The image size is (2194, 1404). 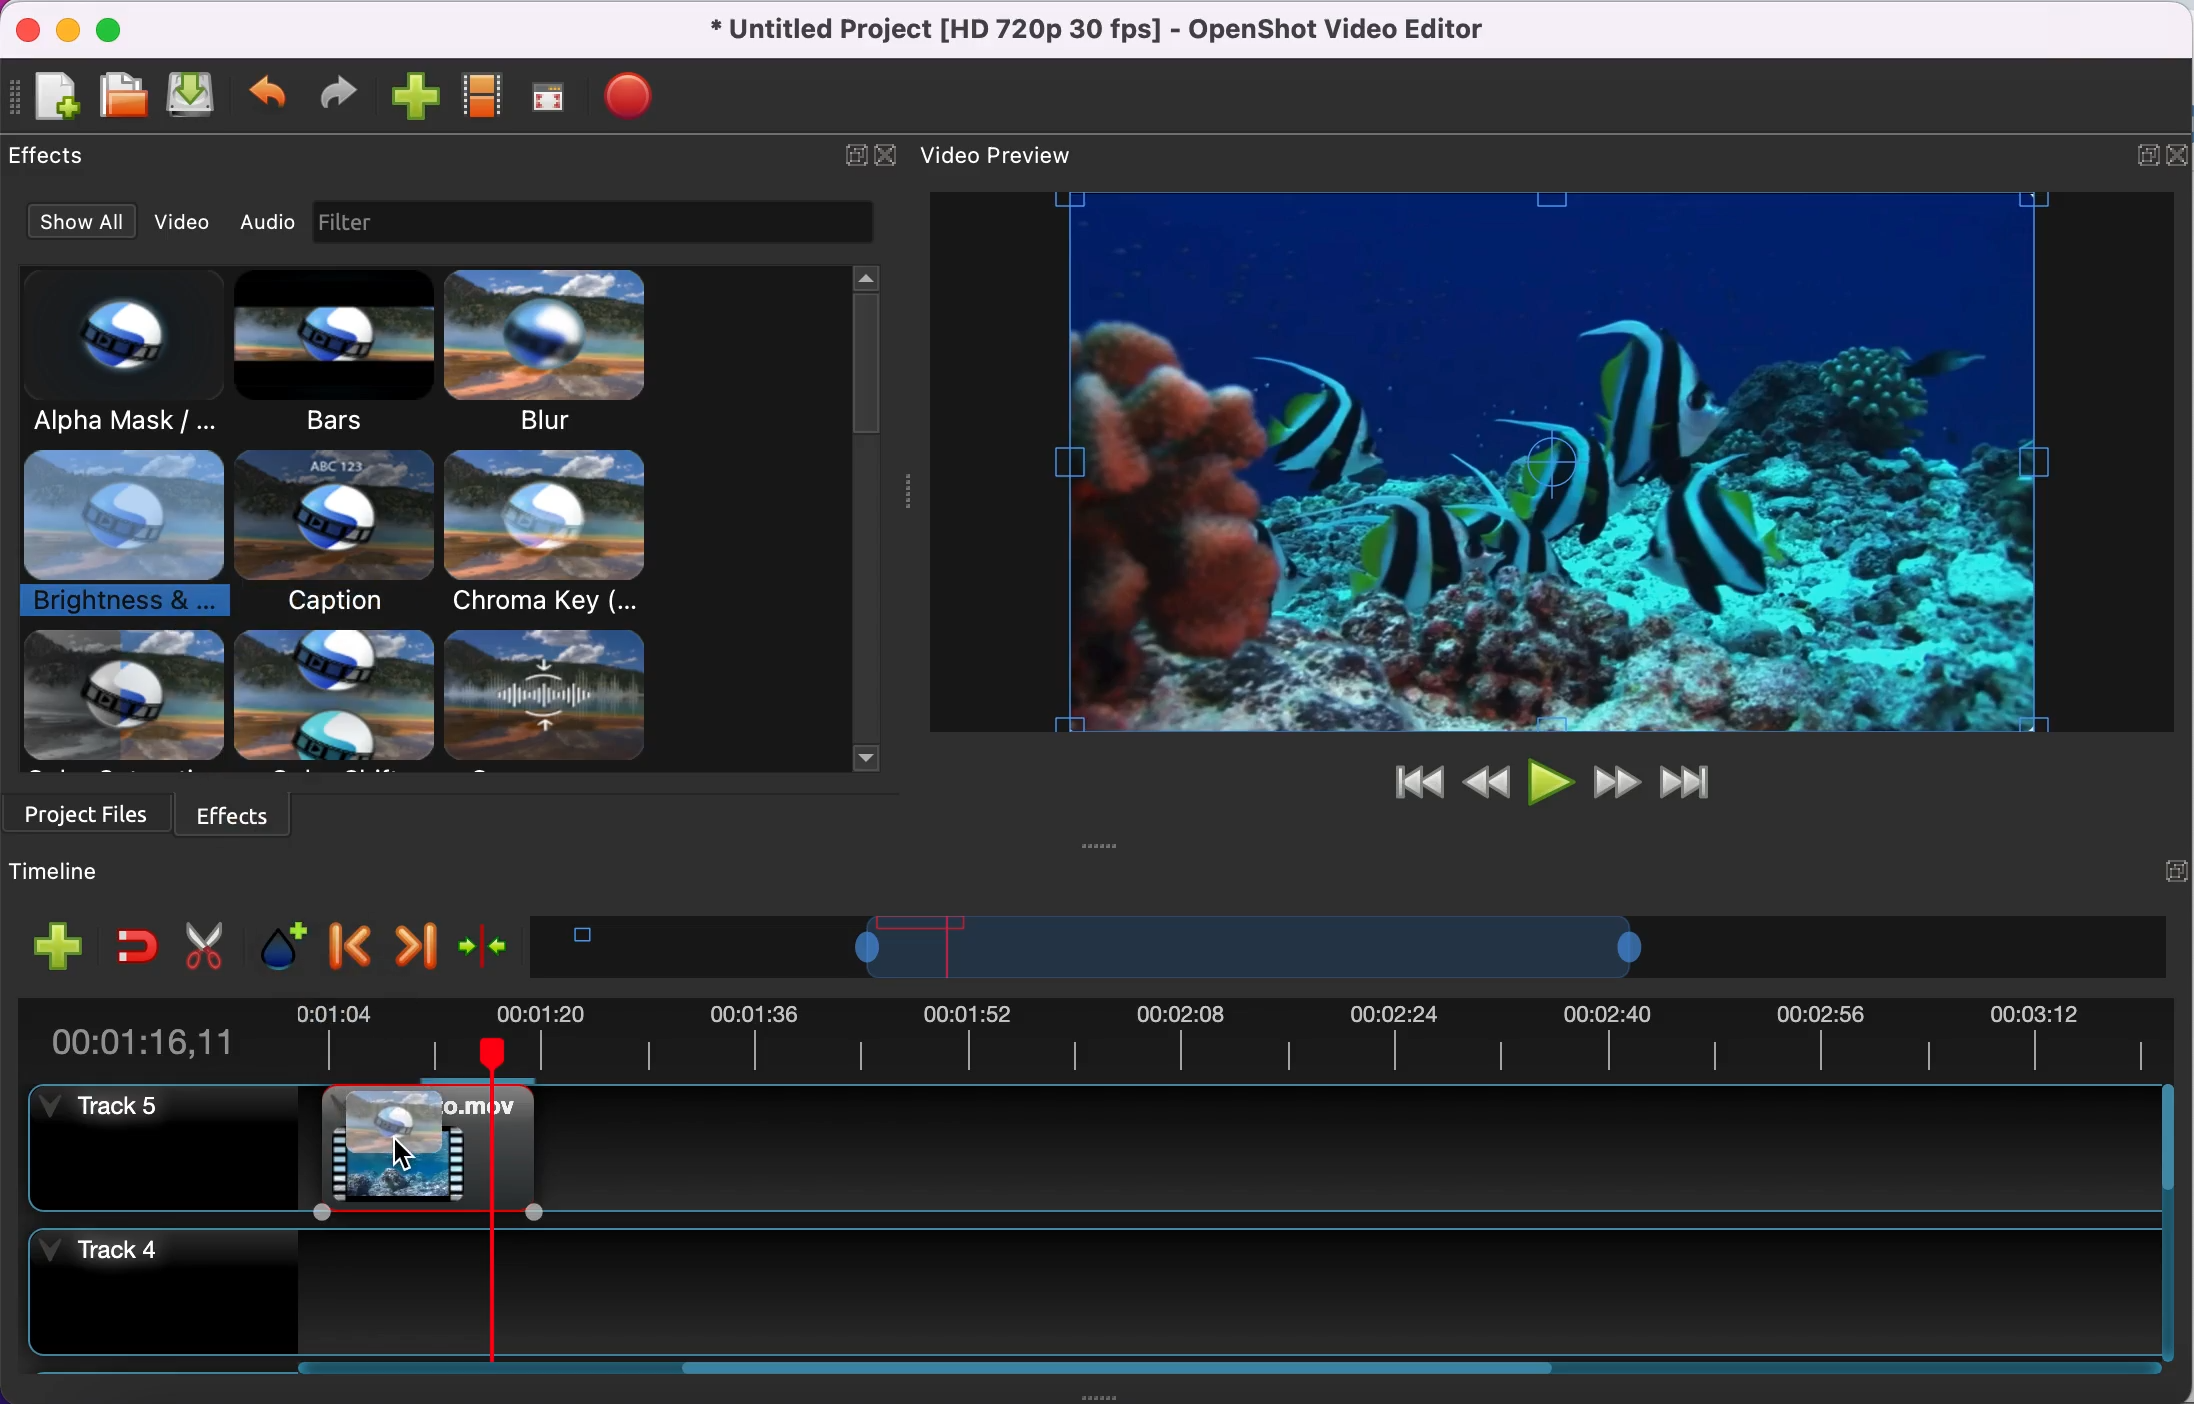 I want to click on expand/hide, so click(x=2175, y=869).